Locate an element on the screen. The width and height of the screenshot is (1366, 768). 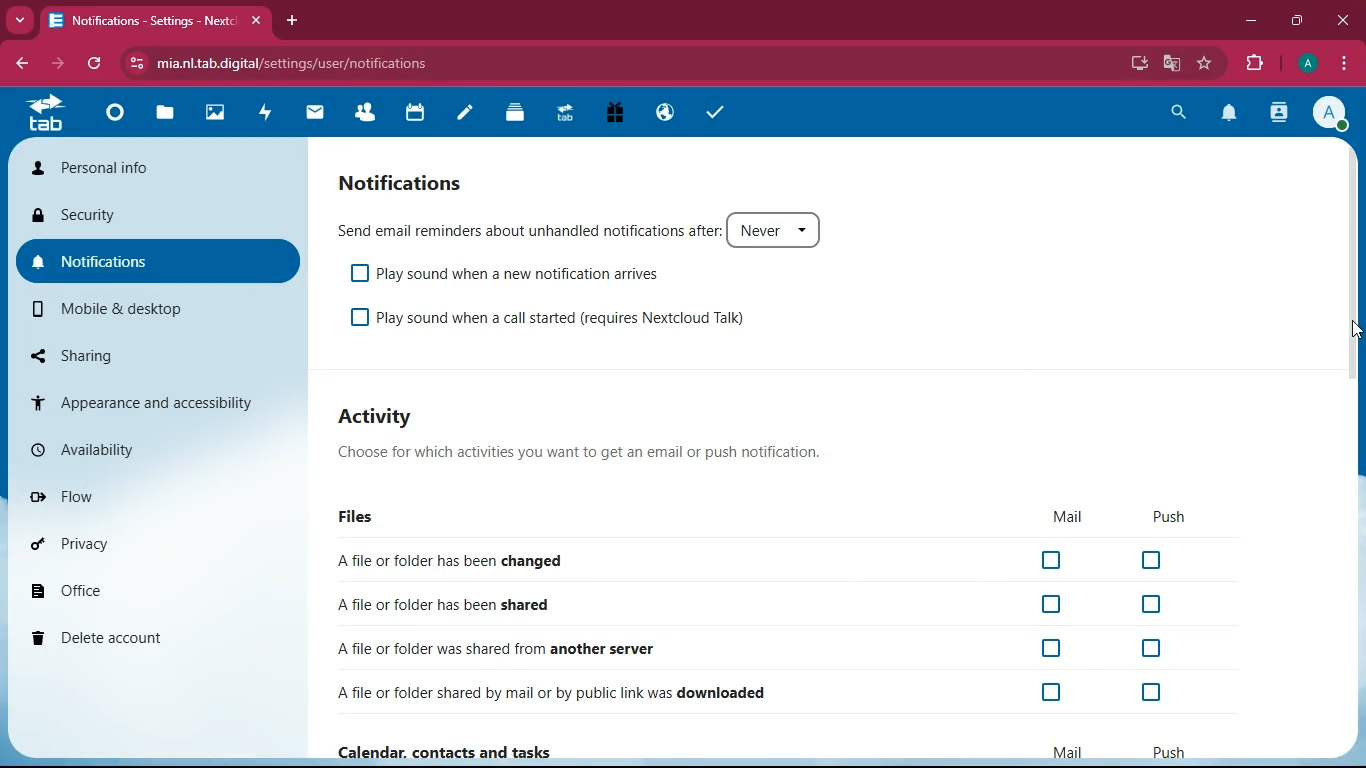
privacy is located at coordinates (150, 542).